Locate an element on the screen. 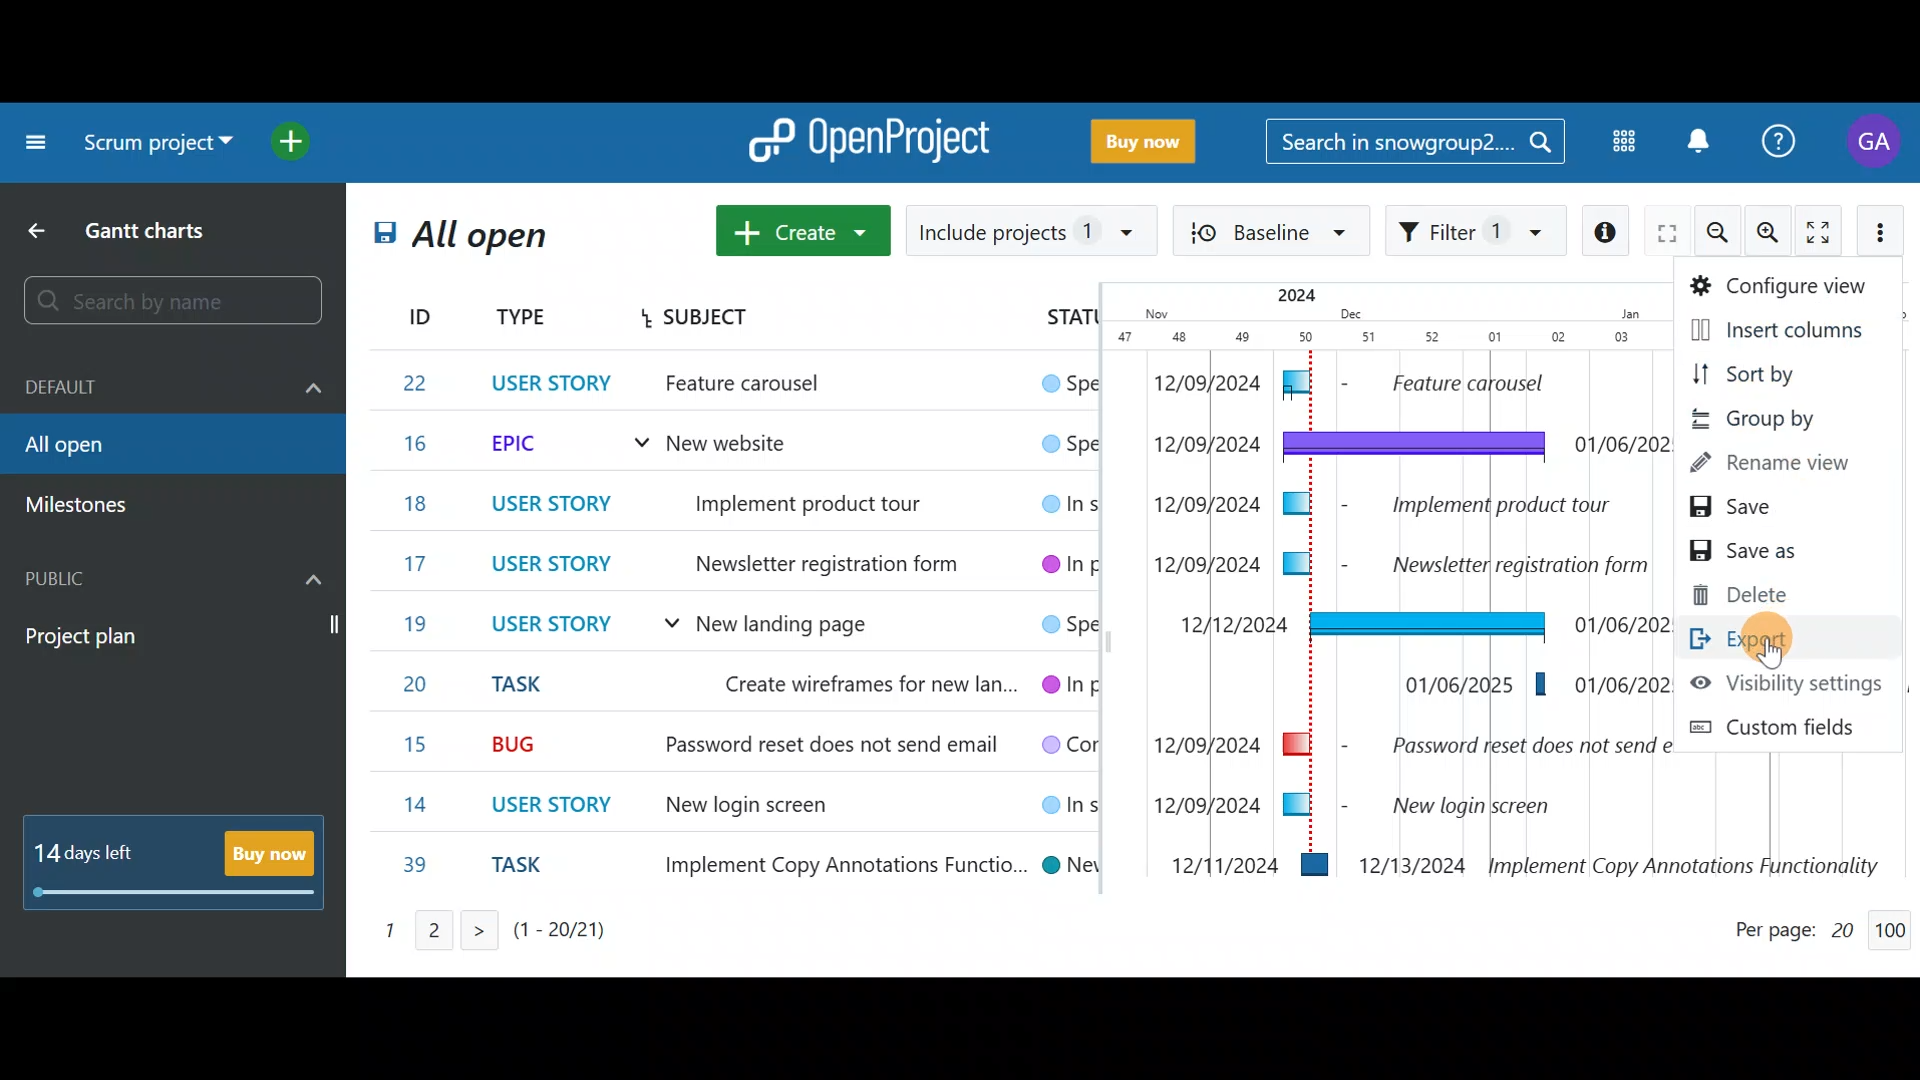 The image size is (1920, 1080). USER STORY is located at coordinates (552, 627).